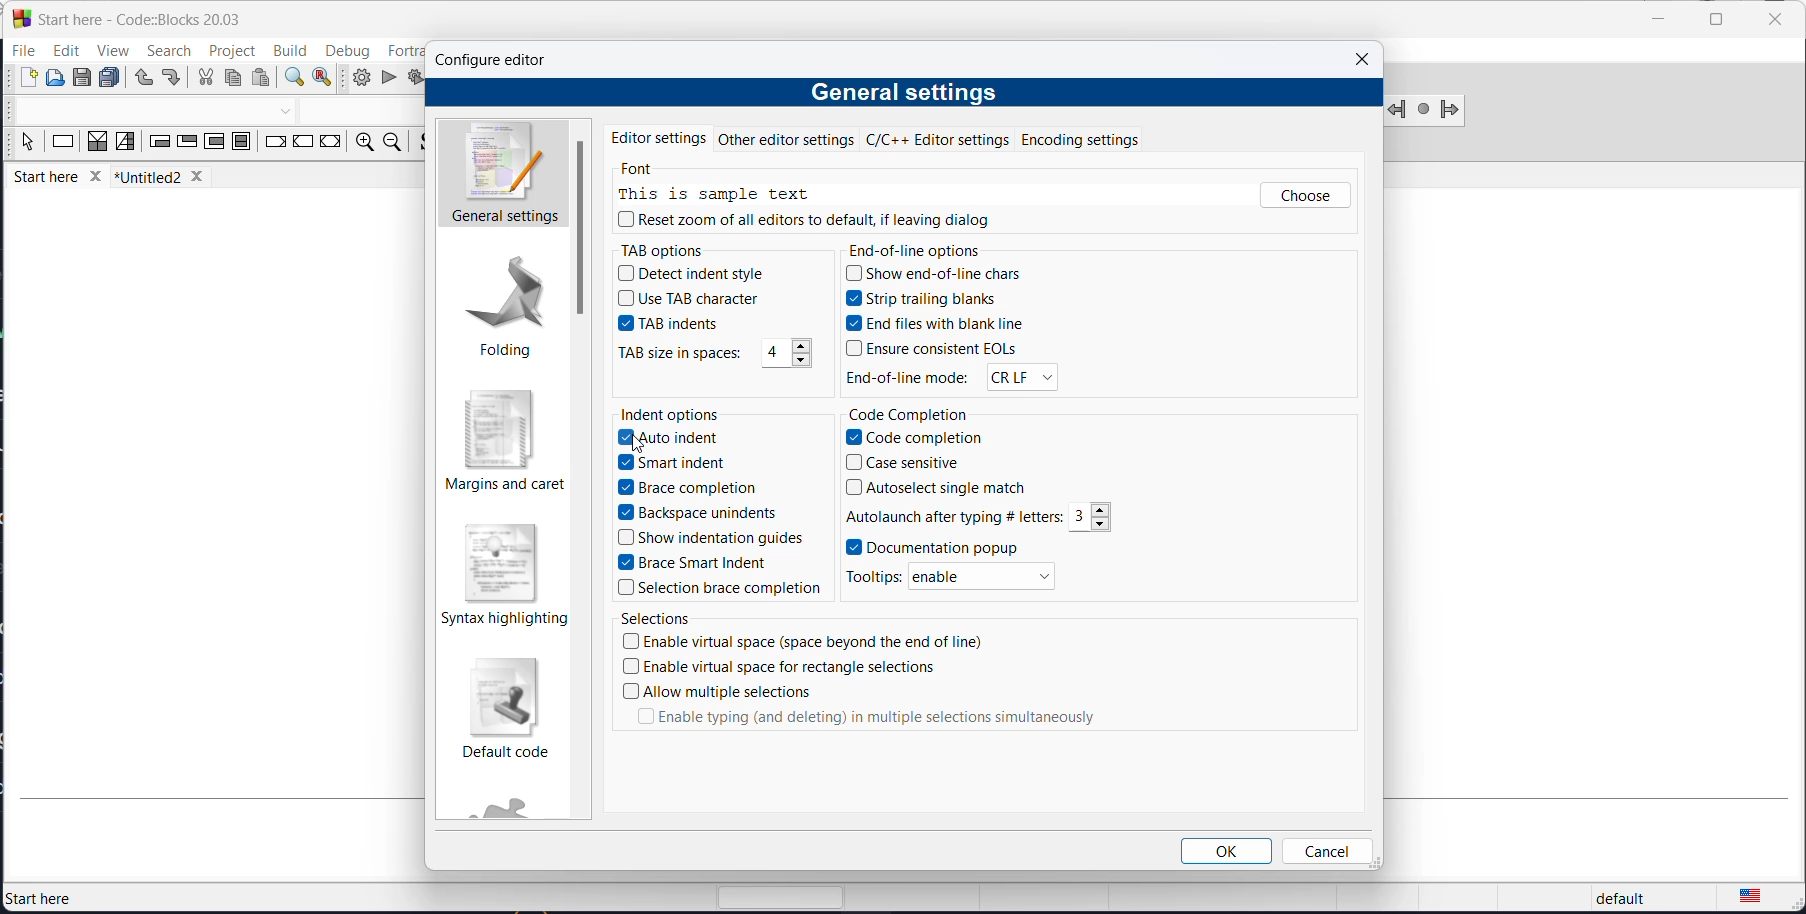 This screenshot has width=1806, height=914. Describe the element at coordinates (935, 275) in the screenshot. I see `show end-of-line chars checkbox` at that location.